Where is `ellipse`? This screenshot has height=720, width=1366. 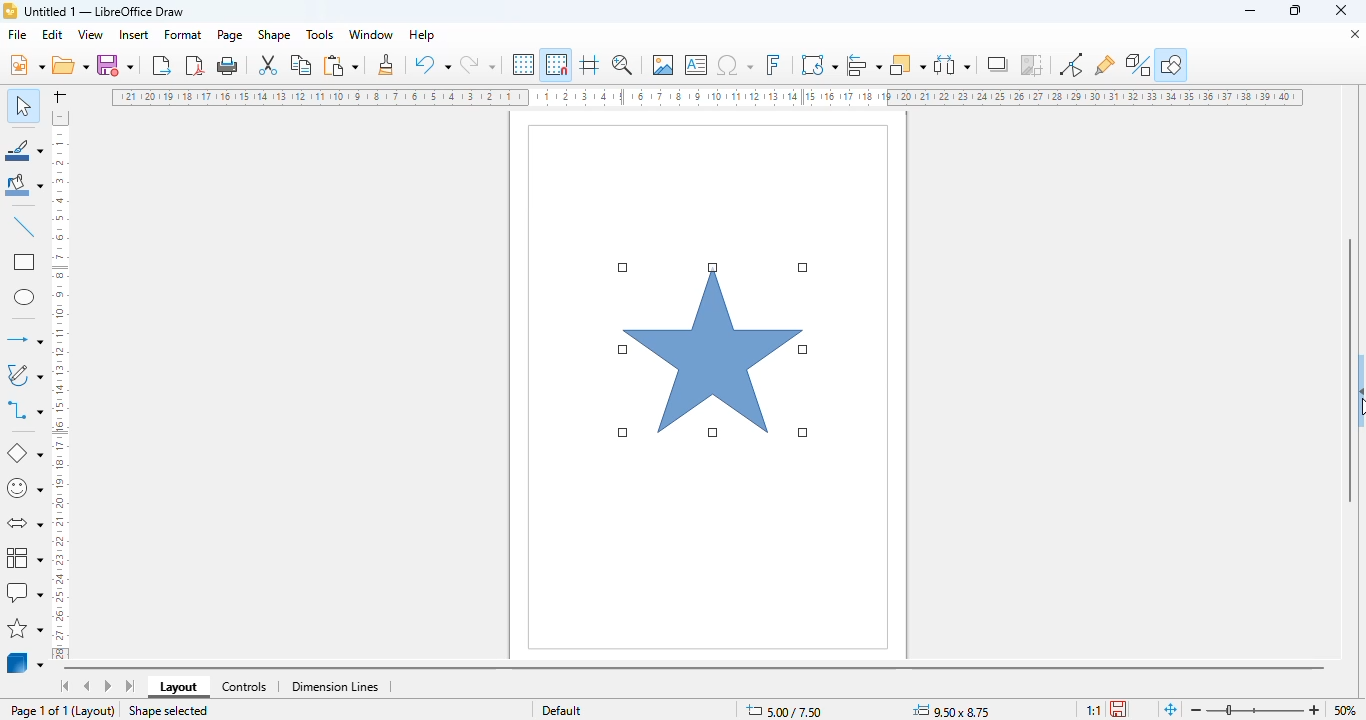
ellipse is located at coordinates (25, 297).